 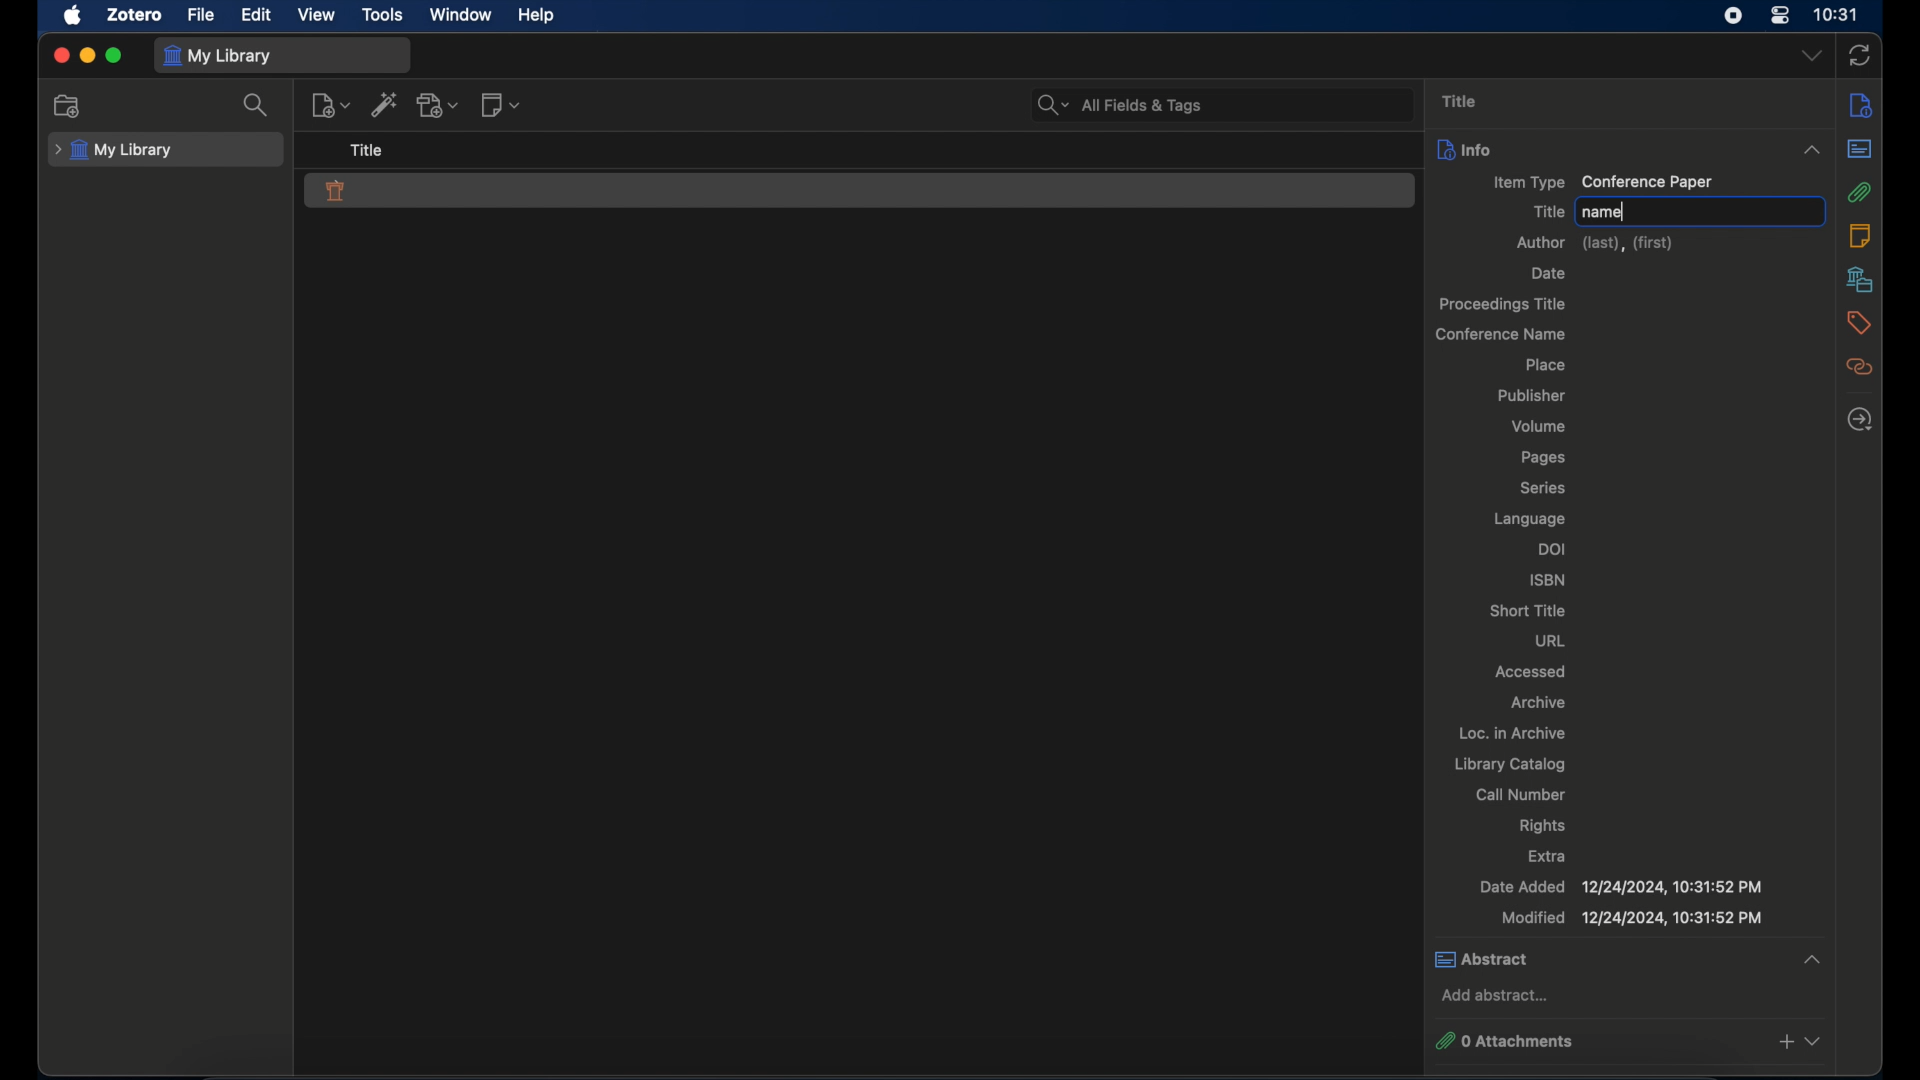 I want to click on window, so click(x=462, y=14).